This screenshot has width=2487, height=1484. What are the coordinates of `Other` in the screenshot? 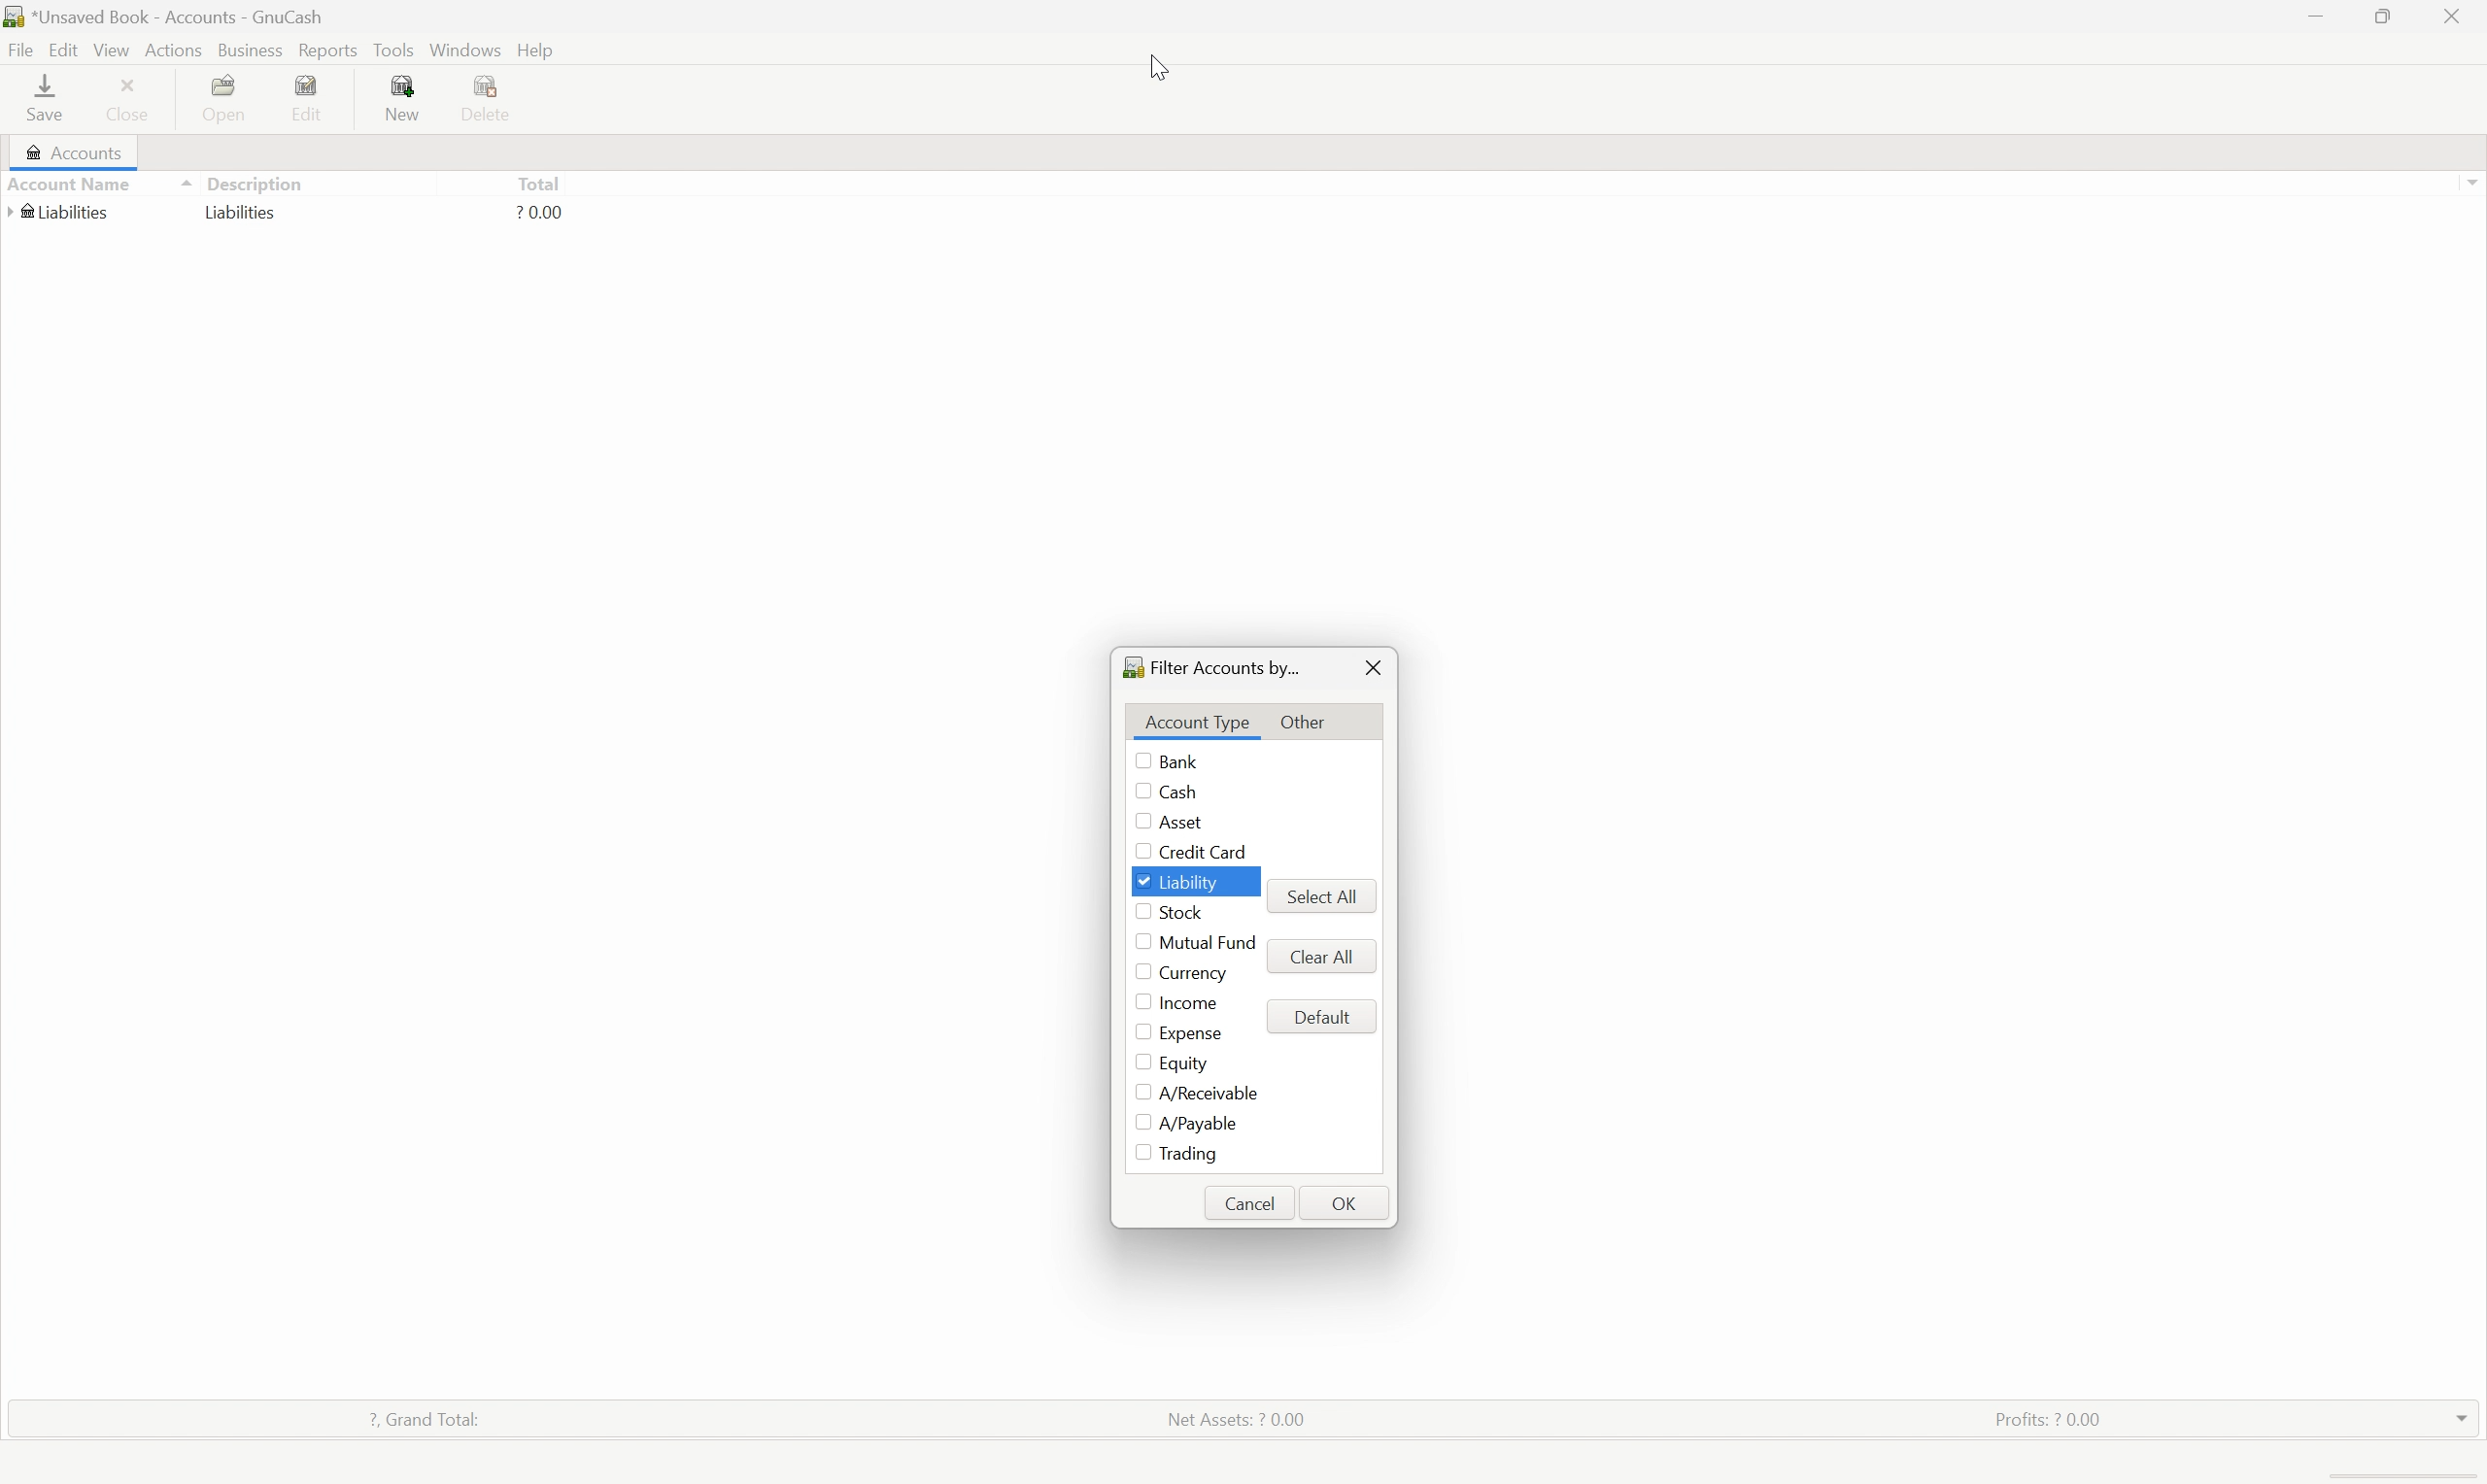 It's located at (1306, 721).